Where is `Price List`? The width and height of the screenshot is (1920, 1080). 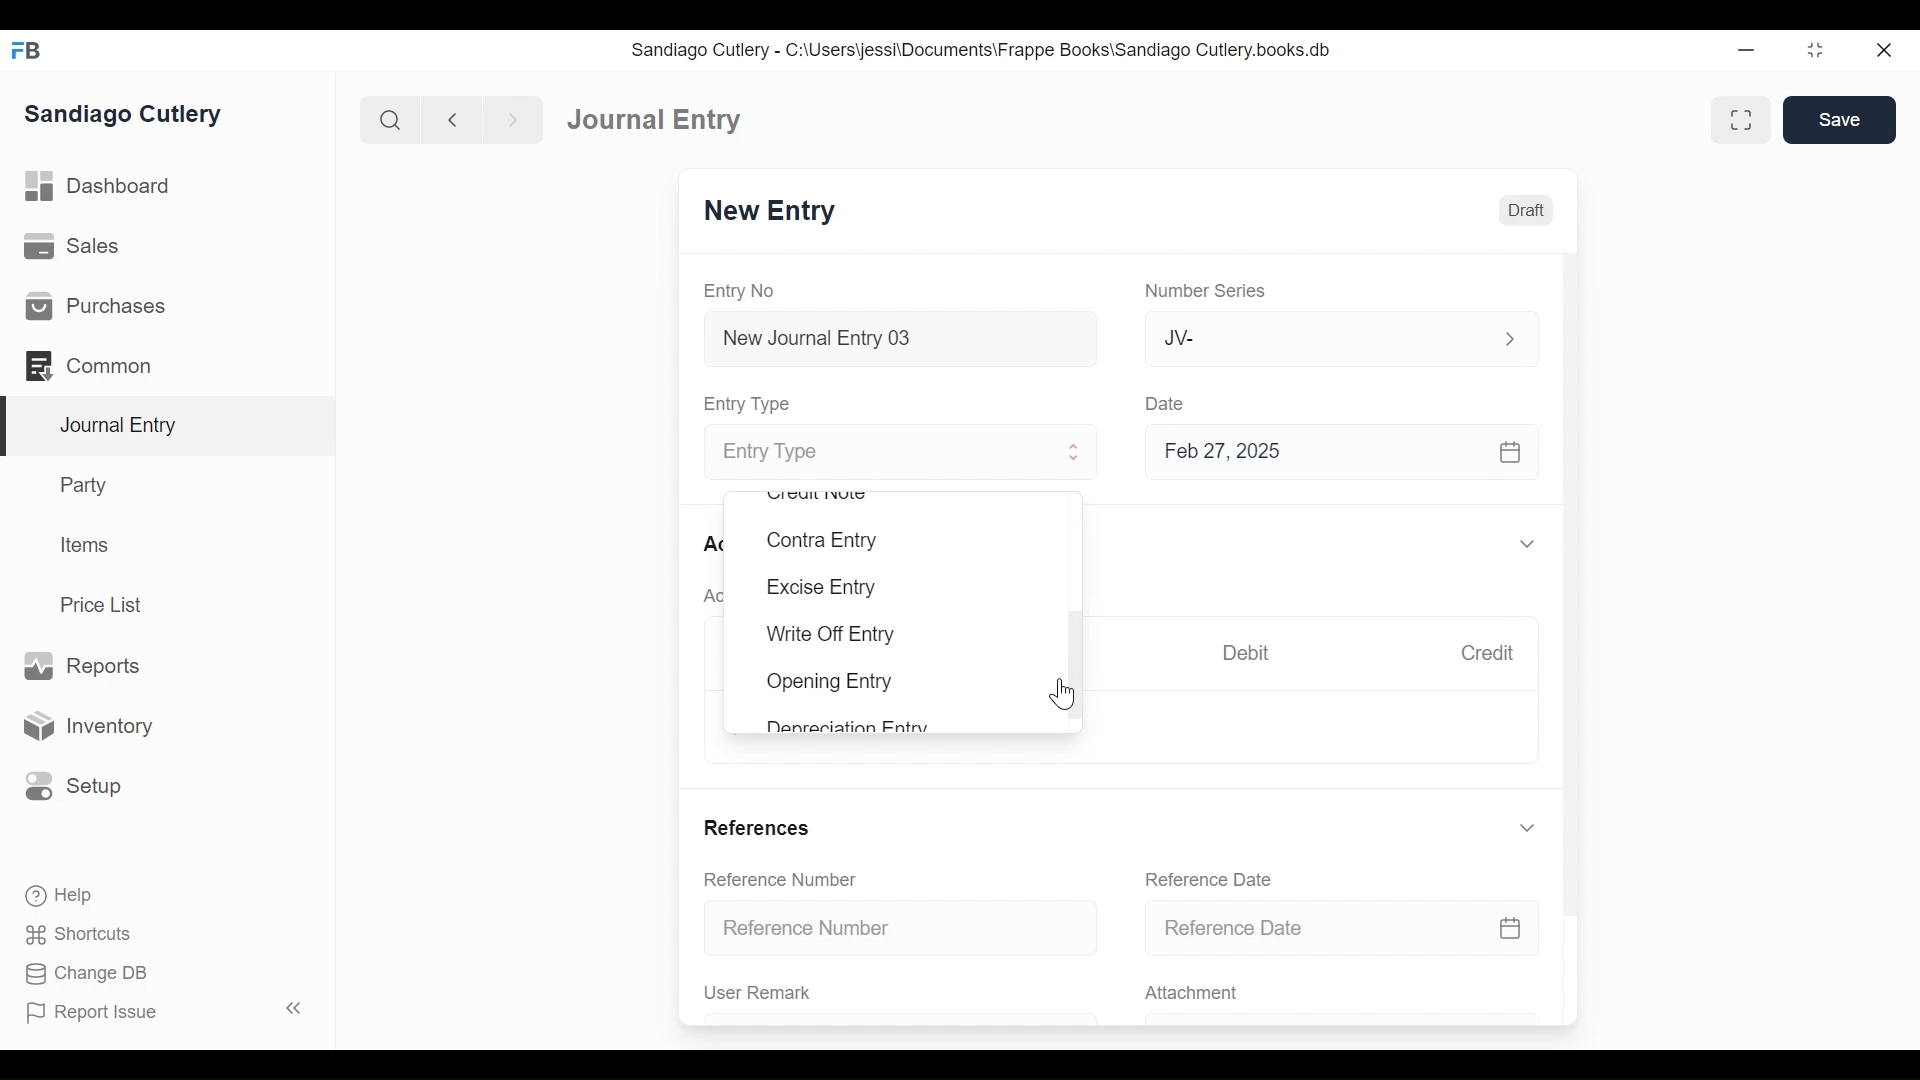
Price List is located at coordinates (105, 604).